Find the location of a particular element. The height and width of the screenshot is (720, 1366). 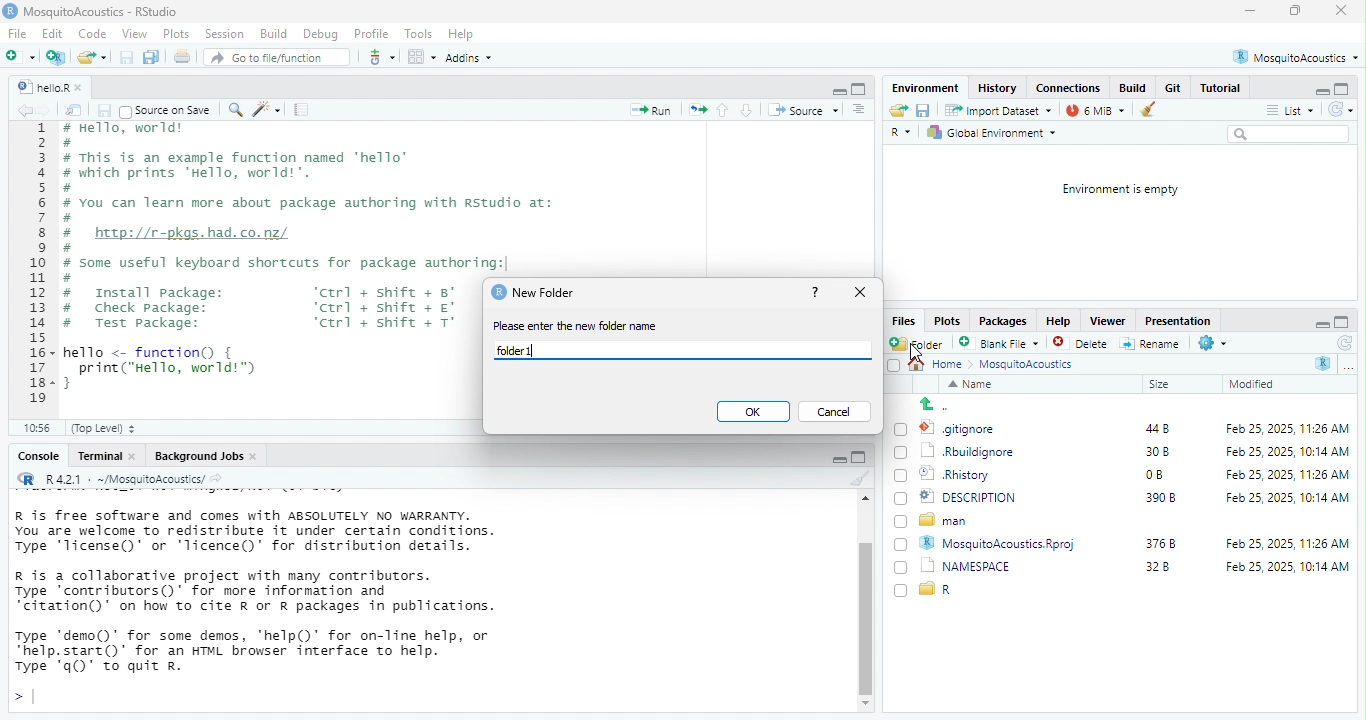

 DESCRIPTION is located at coordinates (983, 498).